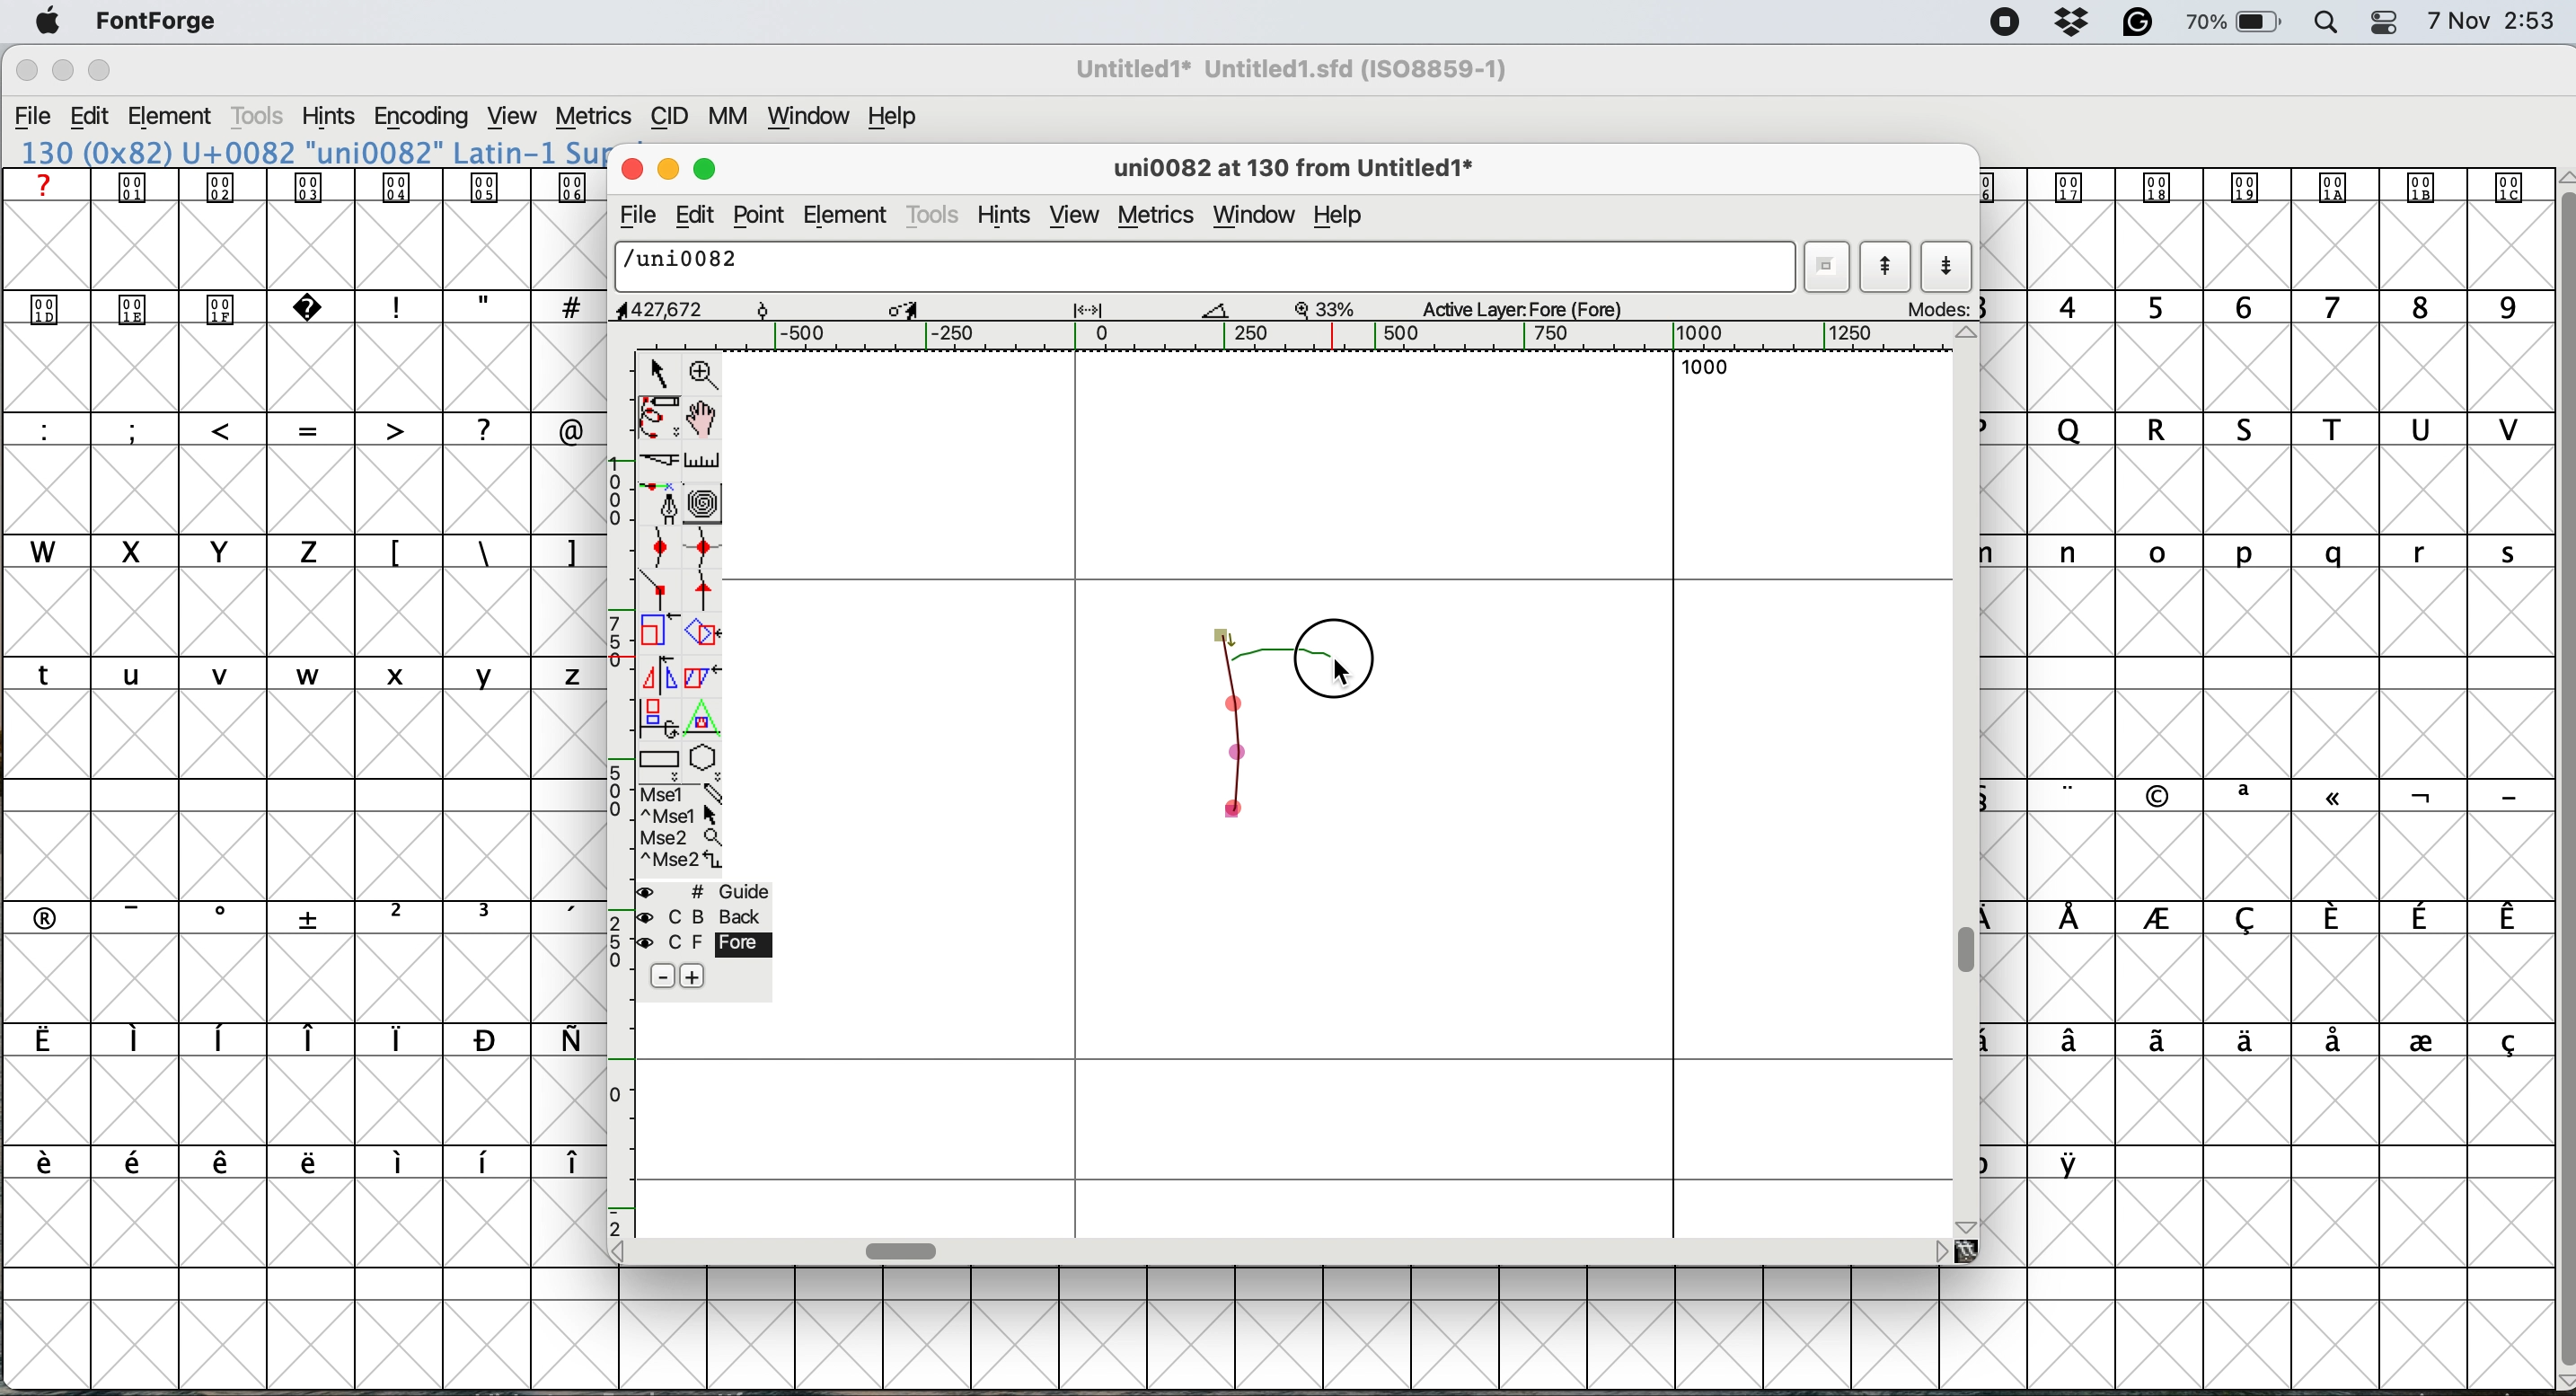 Image resolution: width=2576 pixels, height=1396 pixels. Describe the element at coordinates (656, 977) in the screenshot. I see `remove` at that location.